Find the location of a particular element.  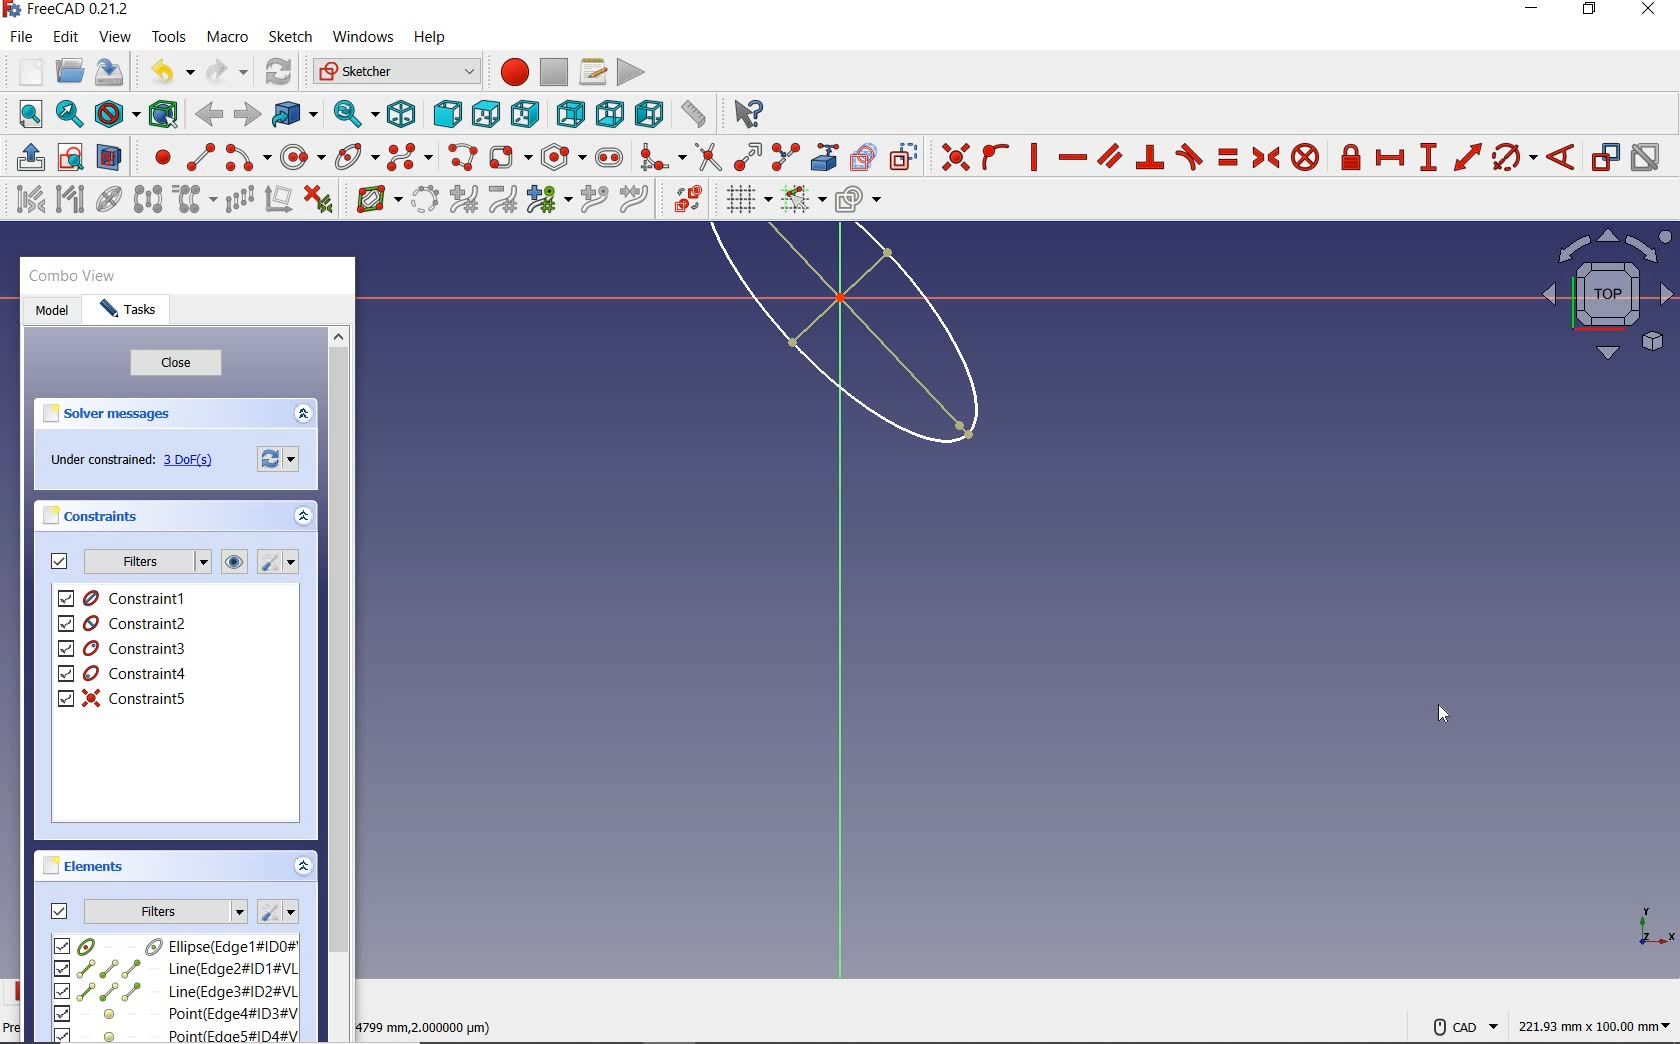

solver messages is located at coordinates (108, 414).